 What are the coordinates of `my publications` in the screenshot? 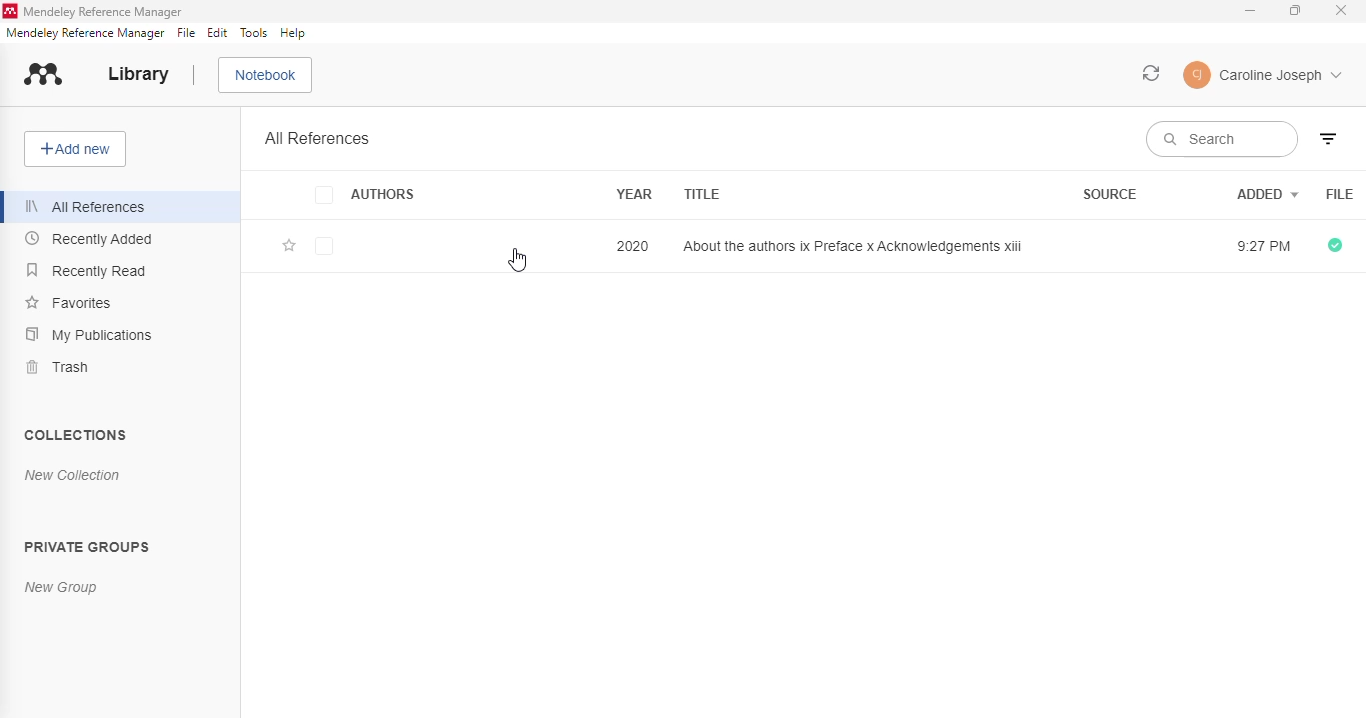 It's located at (88, 333).